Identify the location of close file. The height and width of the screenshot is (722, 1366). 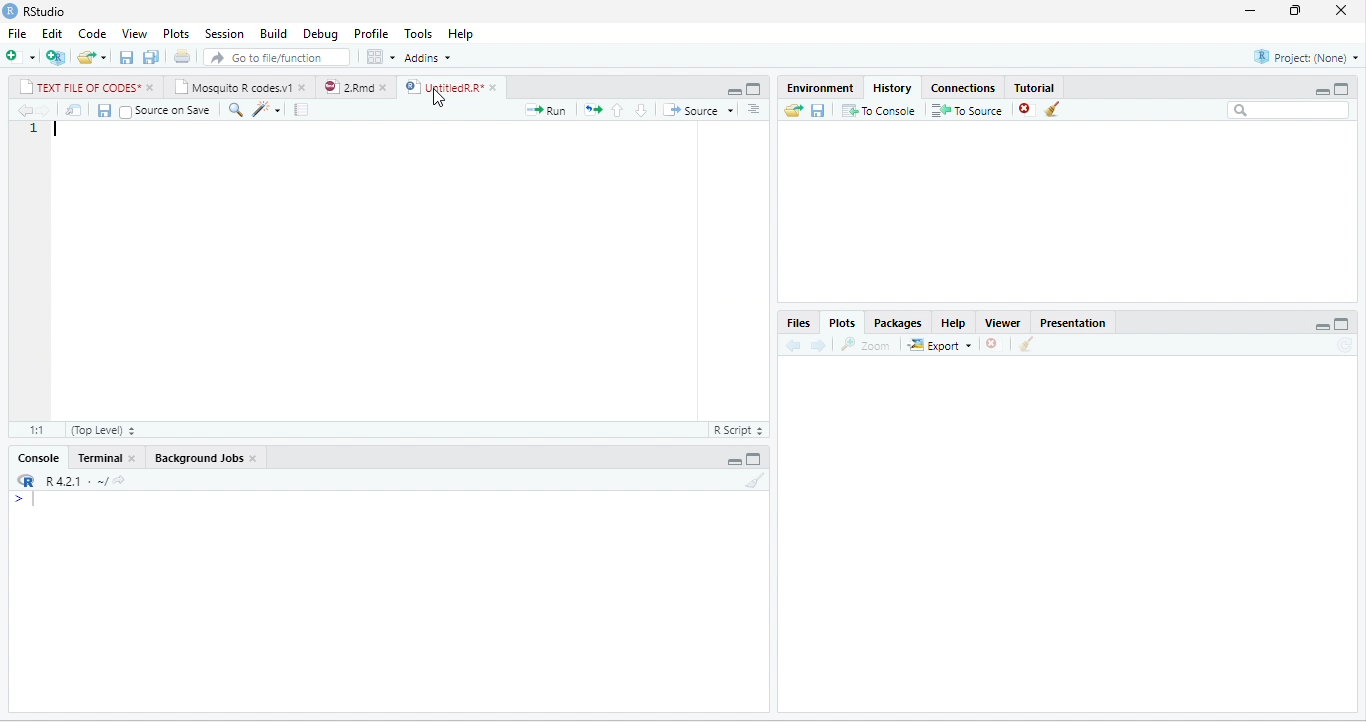
(1027, 109).